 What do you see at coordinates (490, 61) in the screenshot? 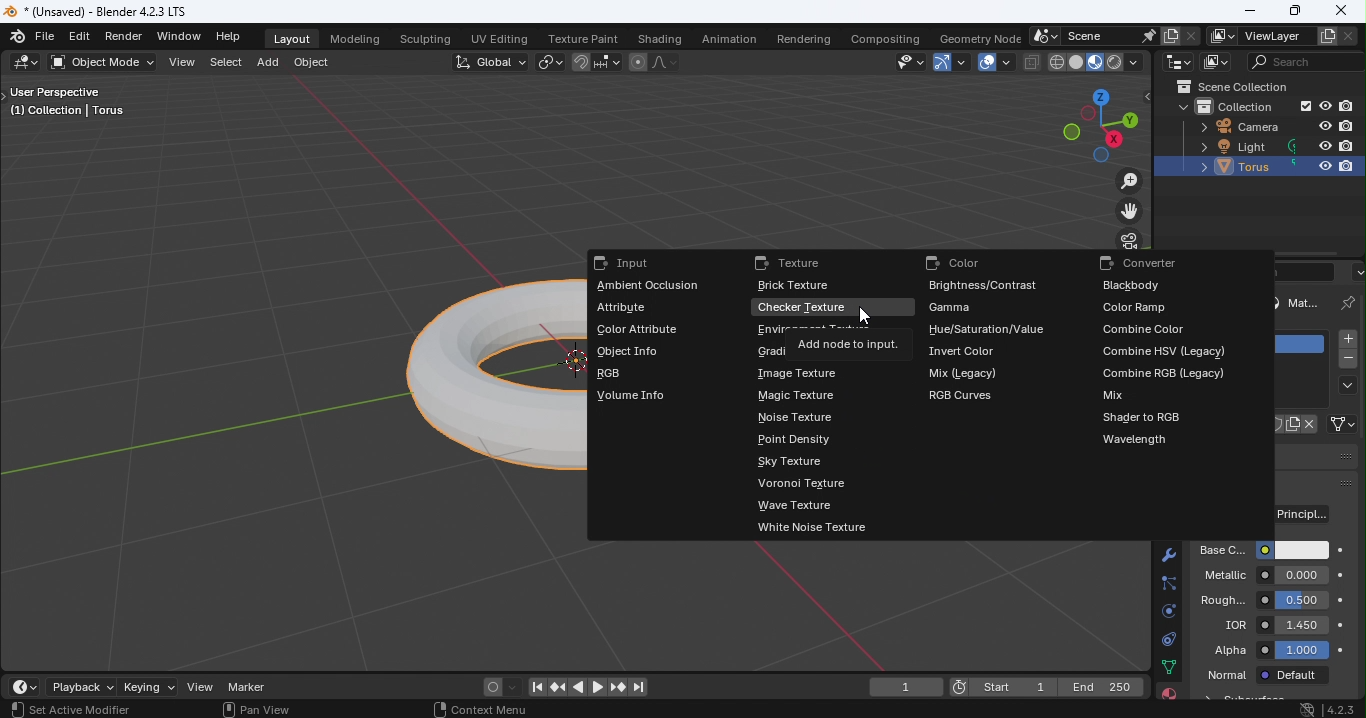
I see `Transformation Orientation` at bounding box center [490, 61].